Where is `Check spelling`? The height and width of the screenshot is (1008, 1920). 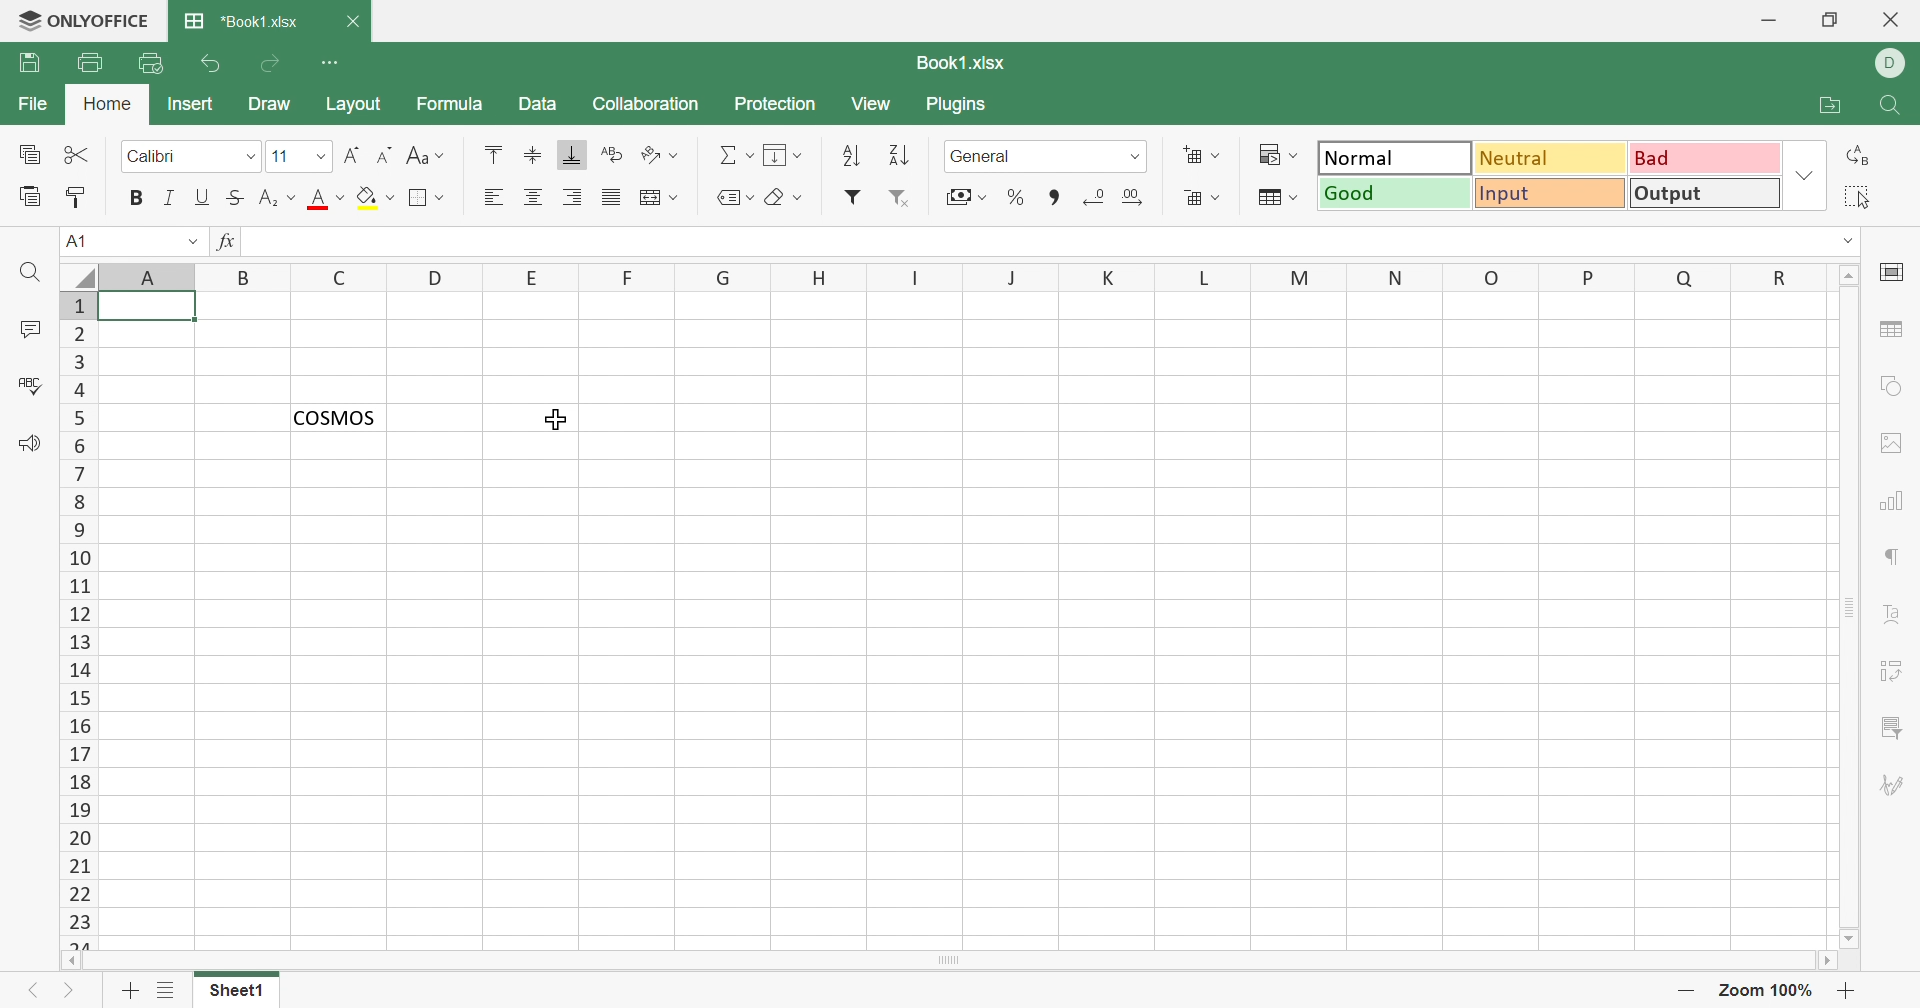
Check spelling is located at coordinates (25, 383).